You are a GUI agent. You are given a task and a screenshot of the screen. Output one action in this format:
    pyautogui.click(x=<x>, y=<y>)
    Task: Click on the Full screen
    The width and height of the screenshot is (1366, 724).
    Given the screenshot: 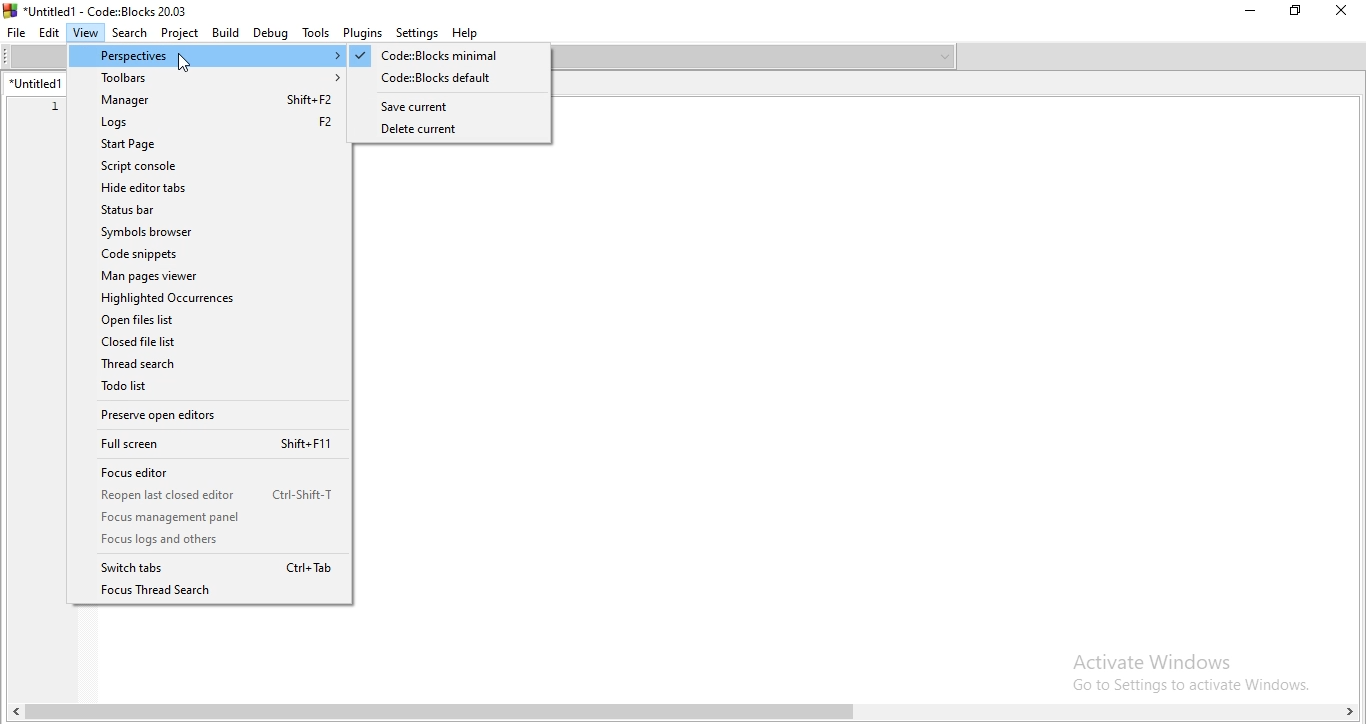 What is the action you would take?
    pyautogui.click(x=209, y=445)
    